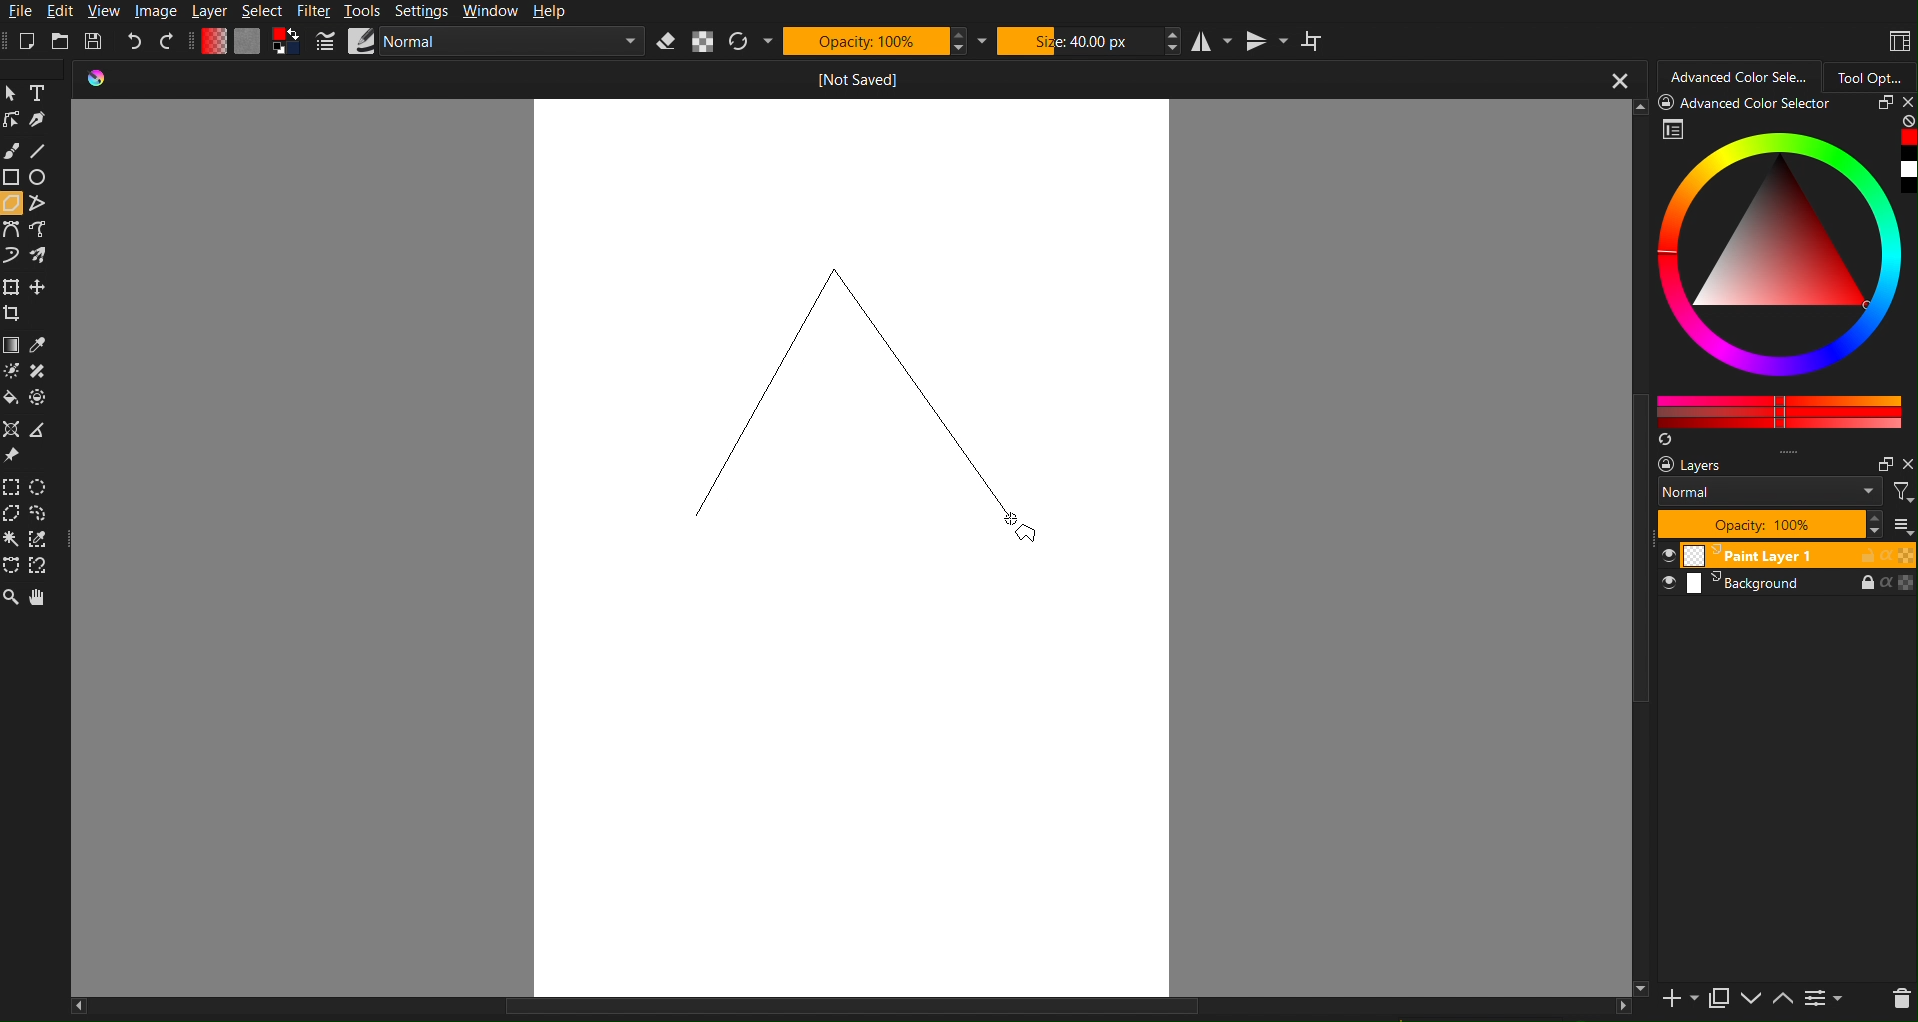  Describe the element at coordinates (248, 41) in the screenshot. I see `Color Settings` at that location.